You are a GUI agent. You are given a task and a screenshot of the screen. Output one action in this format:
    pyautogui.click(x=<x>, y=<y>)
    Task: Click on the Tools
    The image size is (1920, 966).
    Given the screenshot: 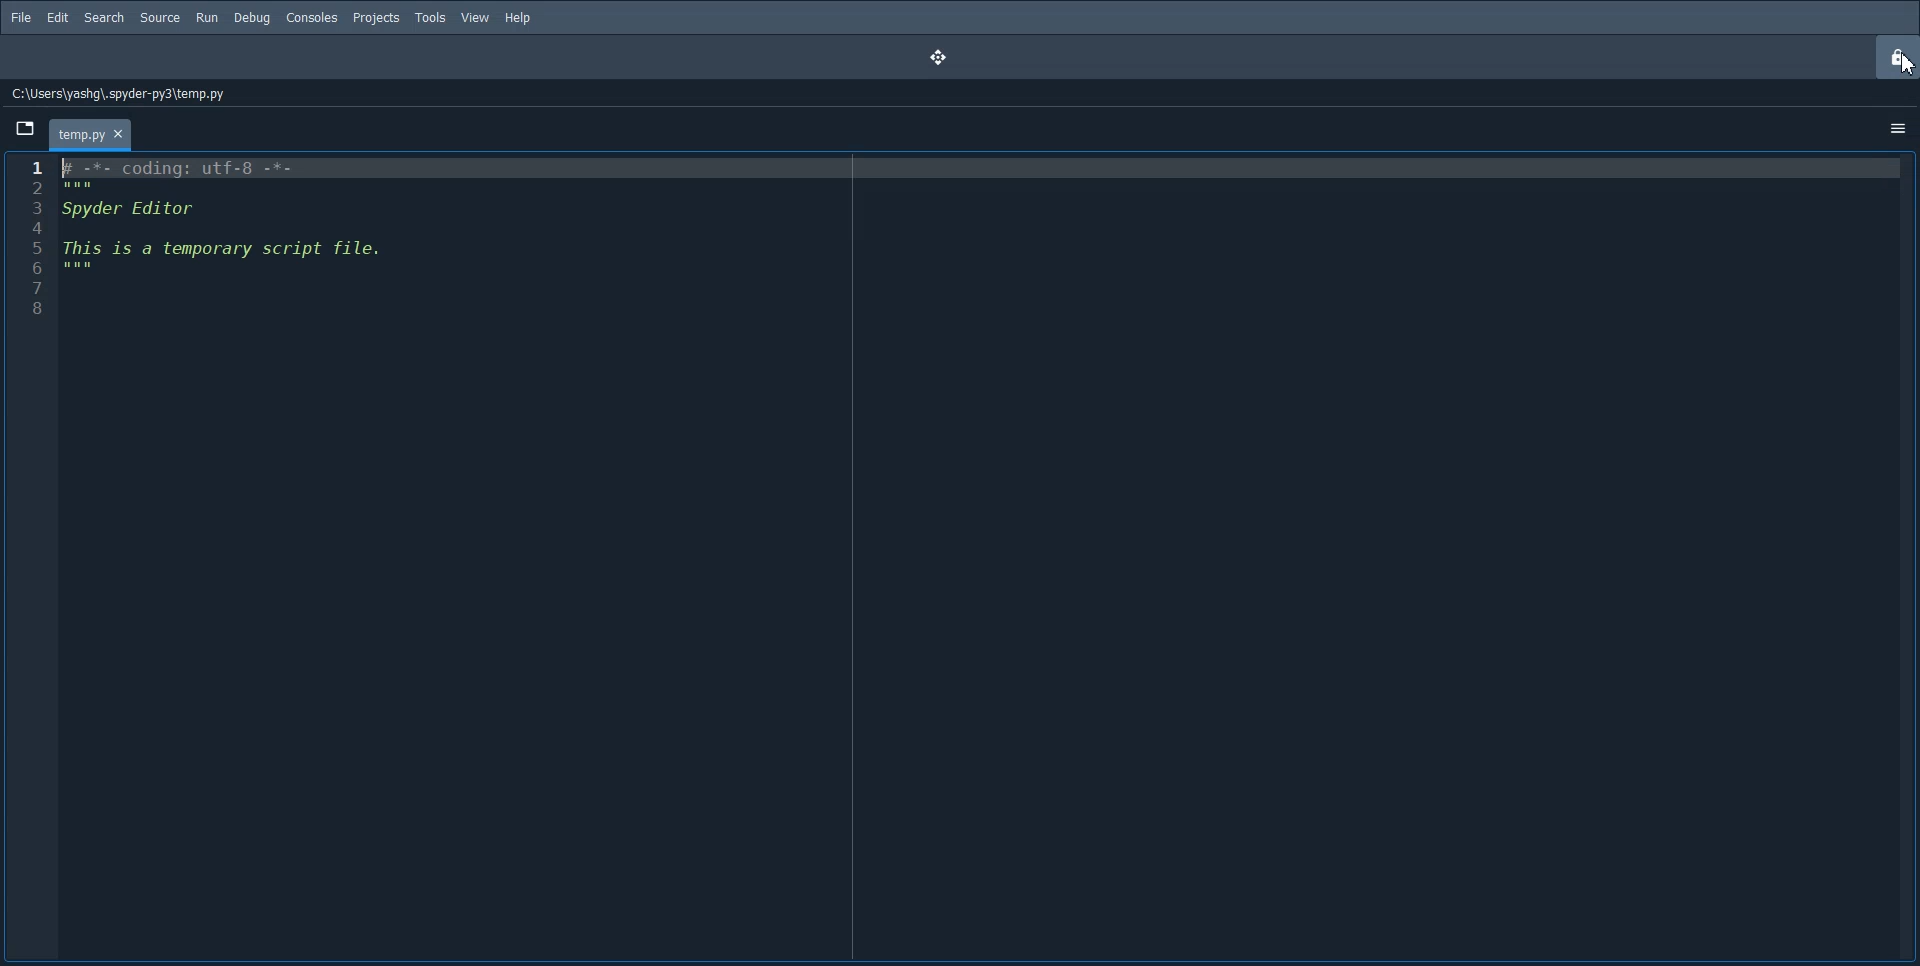 What is the action you would take?
    pyautogui.click(x=431, y=18)
    